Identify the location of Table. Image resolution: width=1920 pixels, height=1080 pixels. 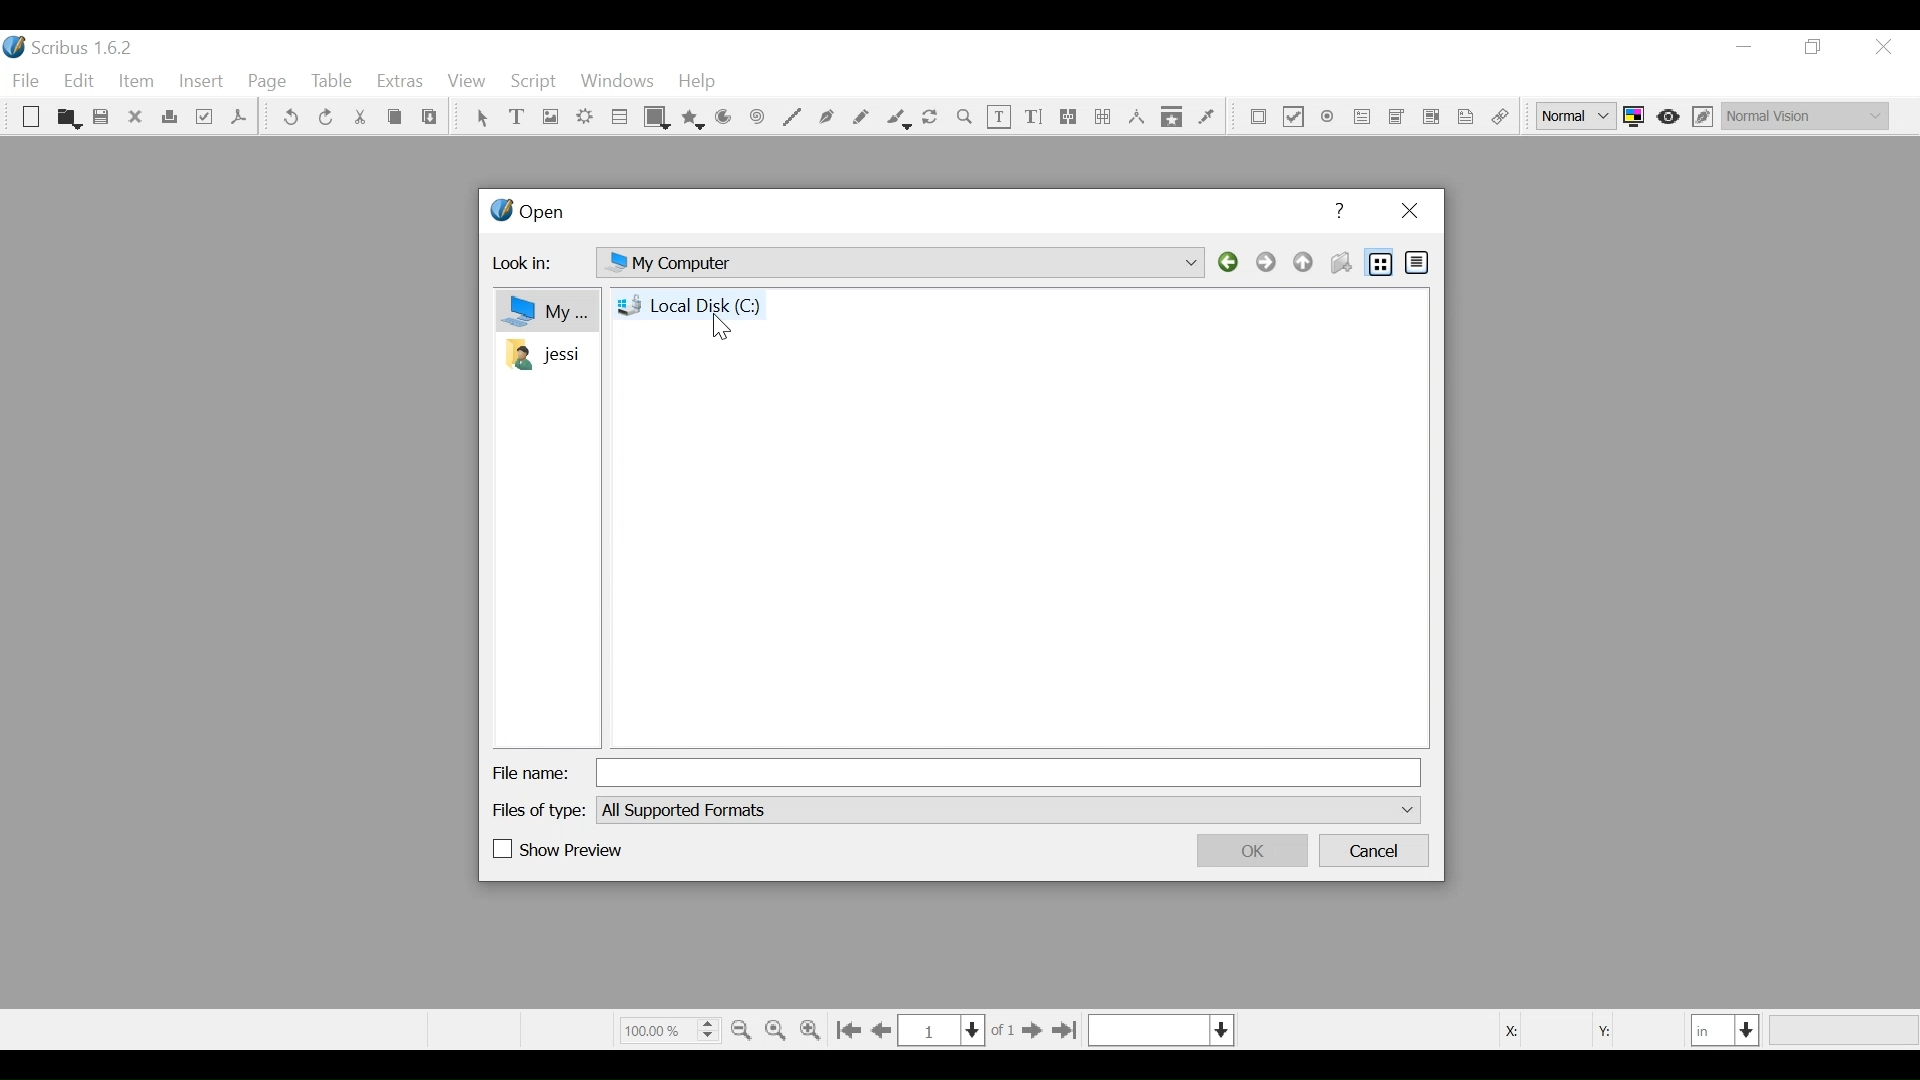
(333, 83).